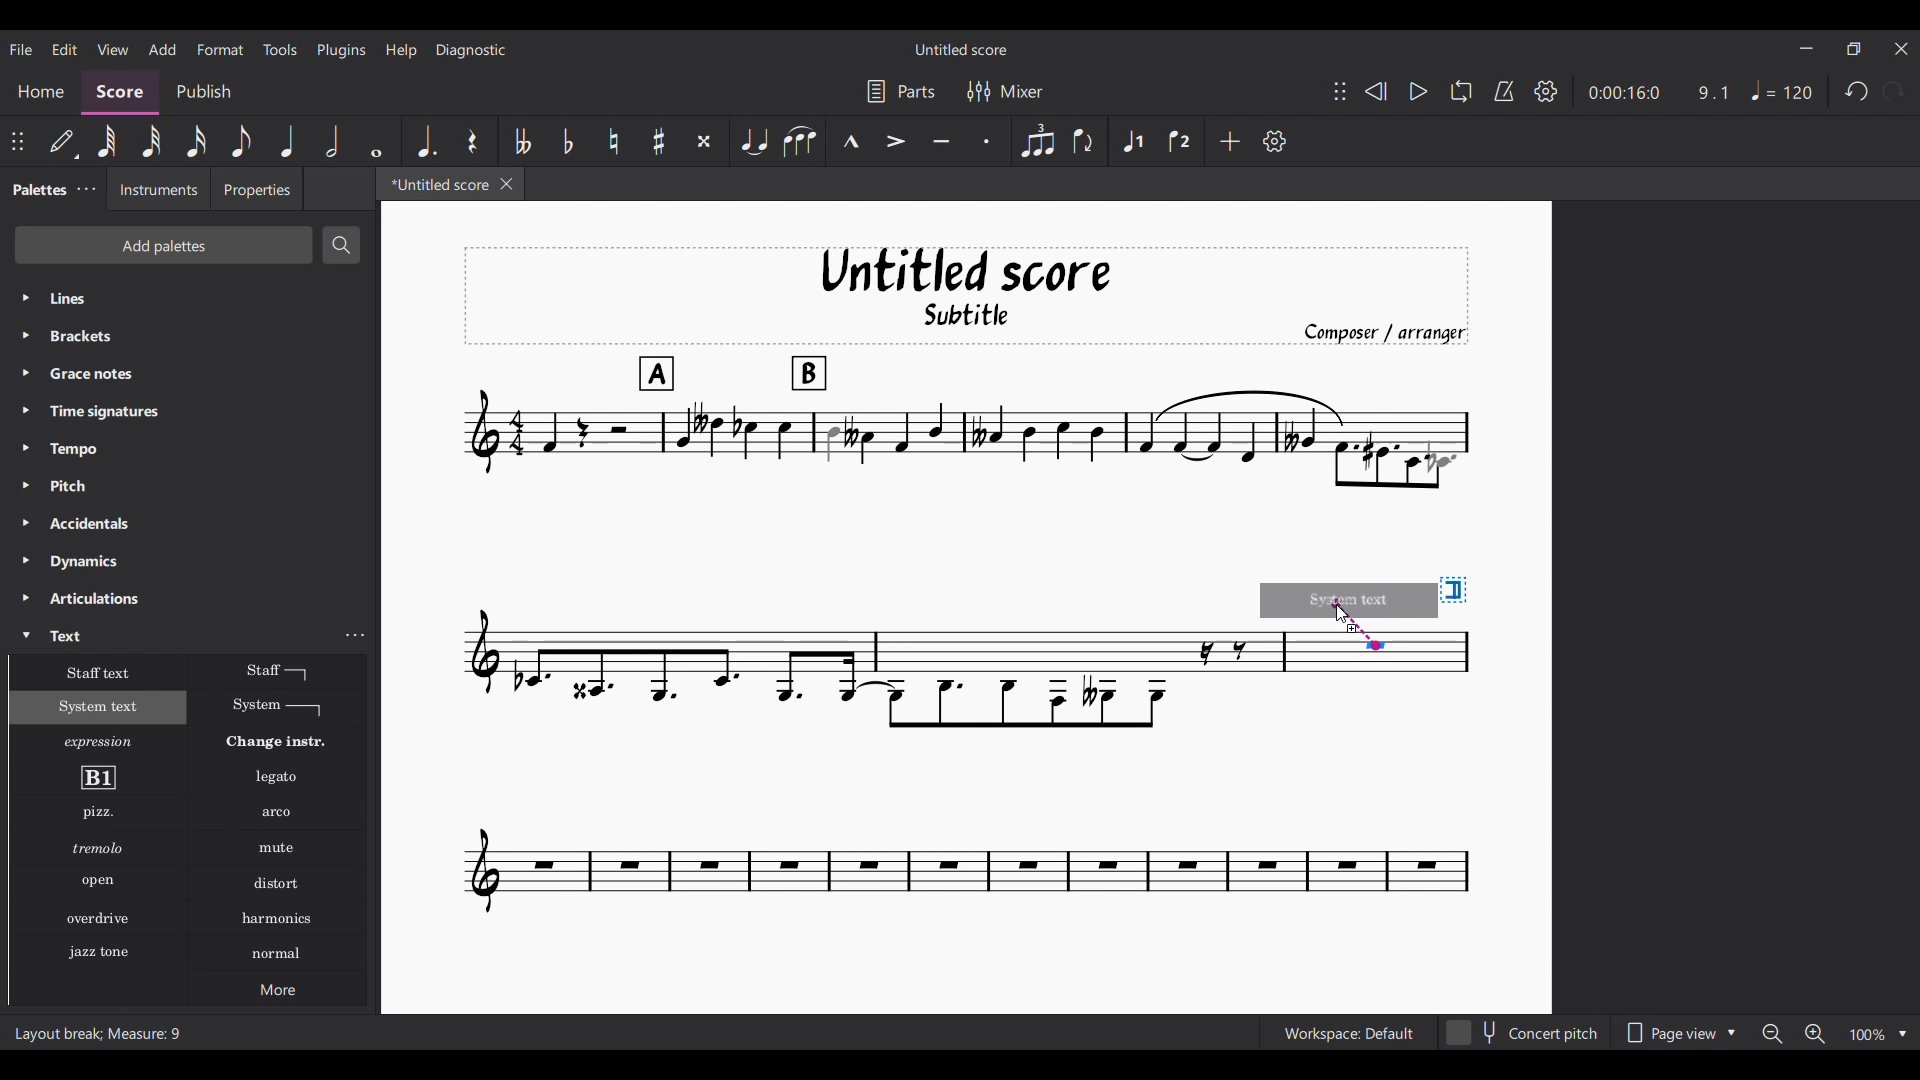  What do you see at coordinates (800, 141) in the screenshot?
I see `Slur` at bounding box center [800, 141].